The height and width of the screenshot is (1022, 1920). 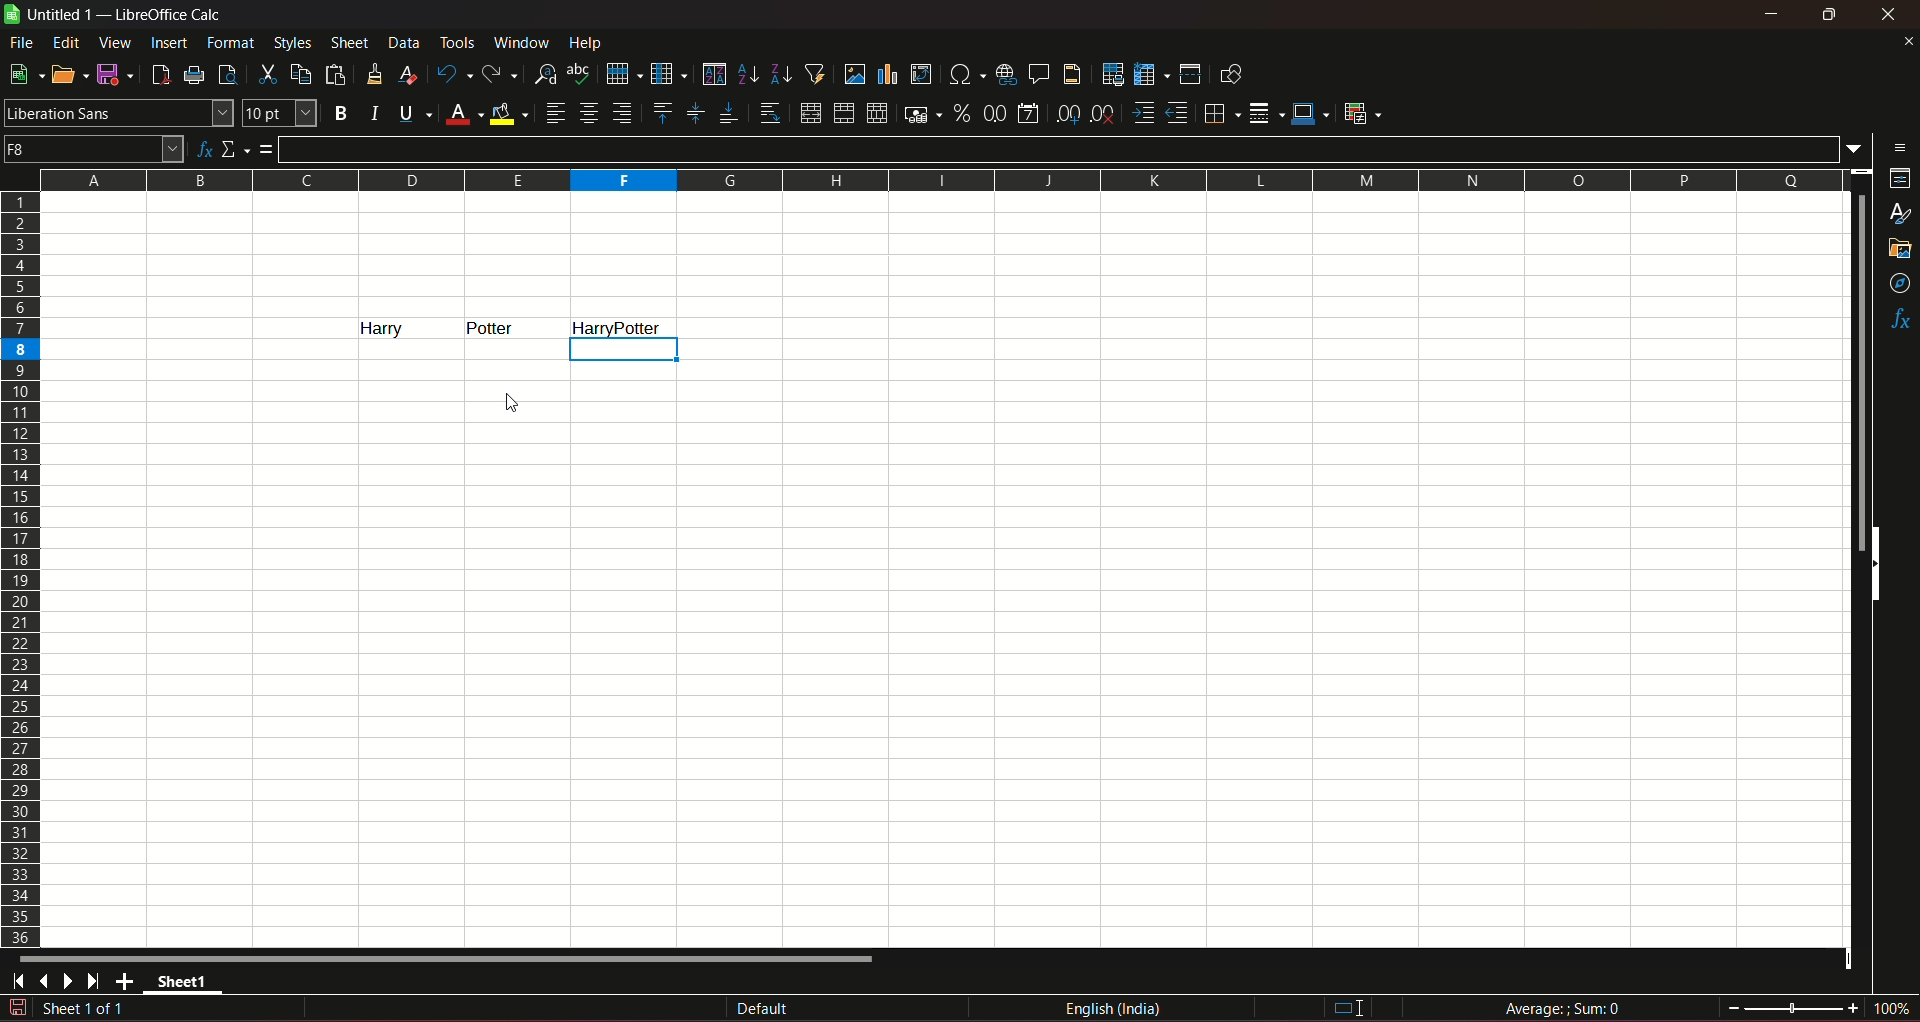 I want to click on format, so click(x=232, y=42).